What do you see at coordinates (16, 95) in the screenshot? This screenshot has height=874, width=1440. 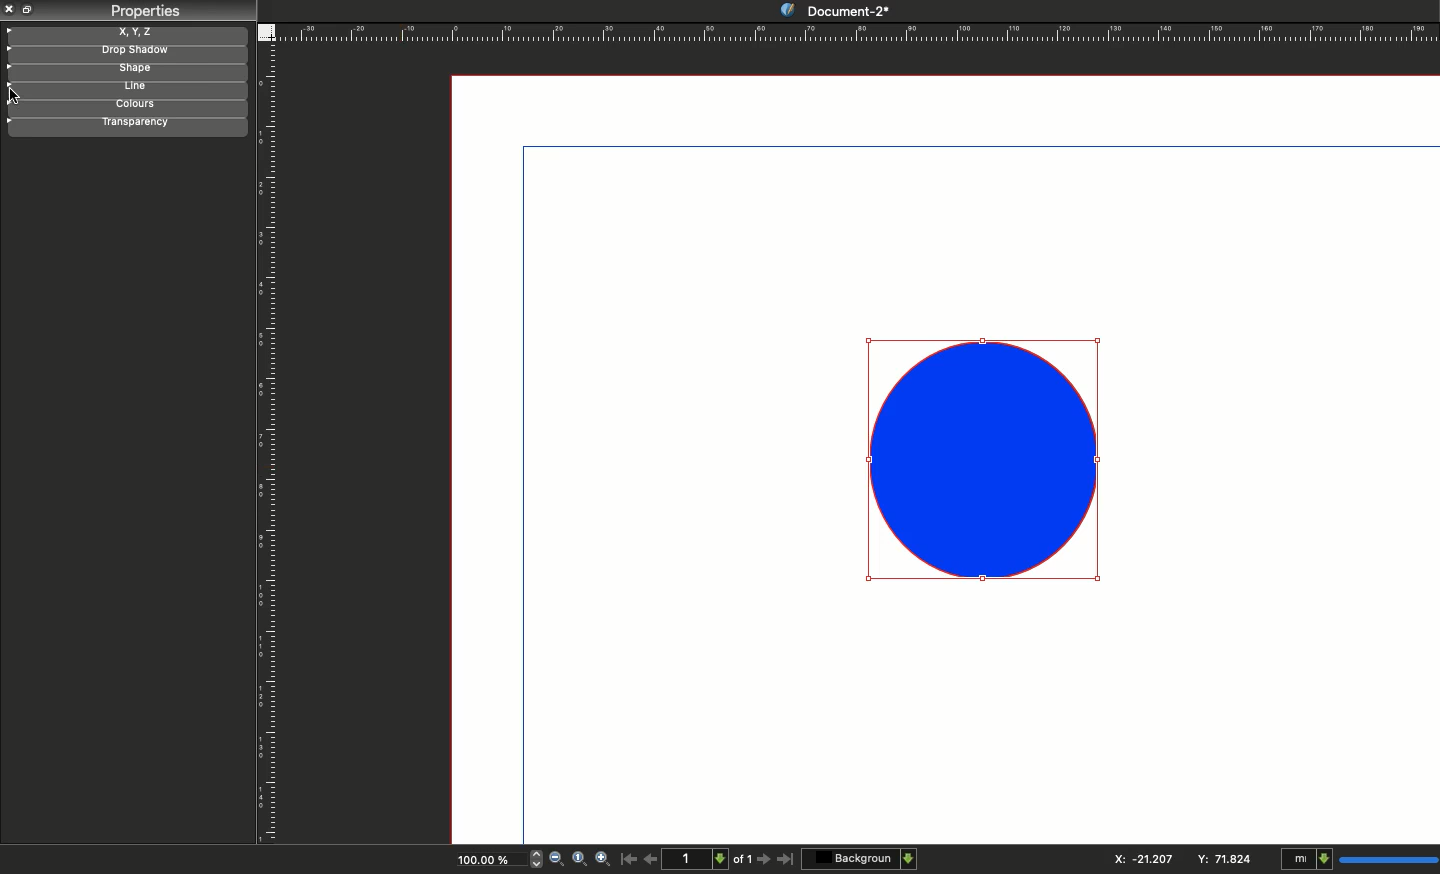 I see `cursor` at bounding box center [16, 95].